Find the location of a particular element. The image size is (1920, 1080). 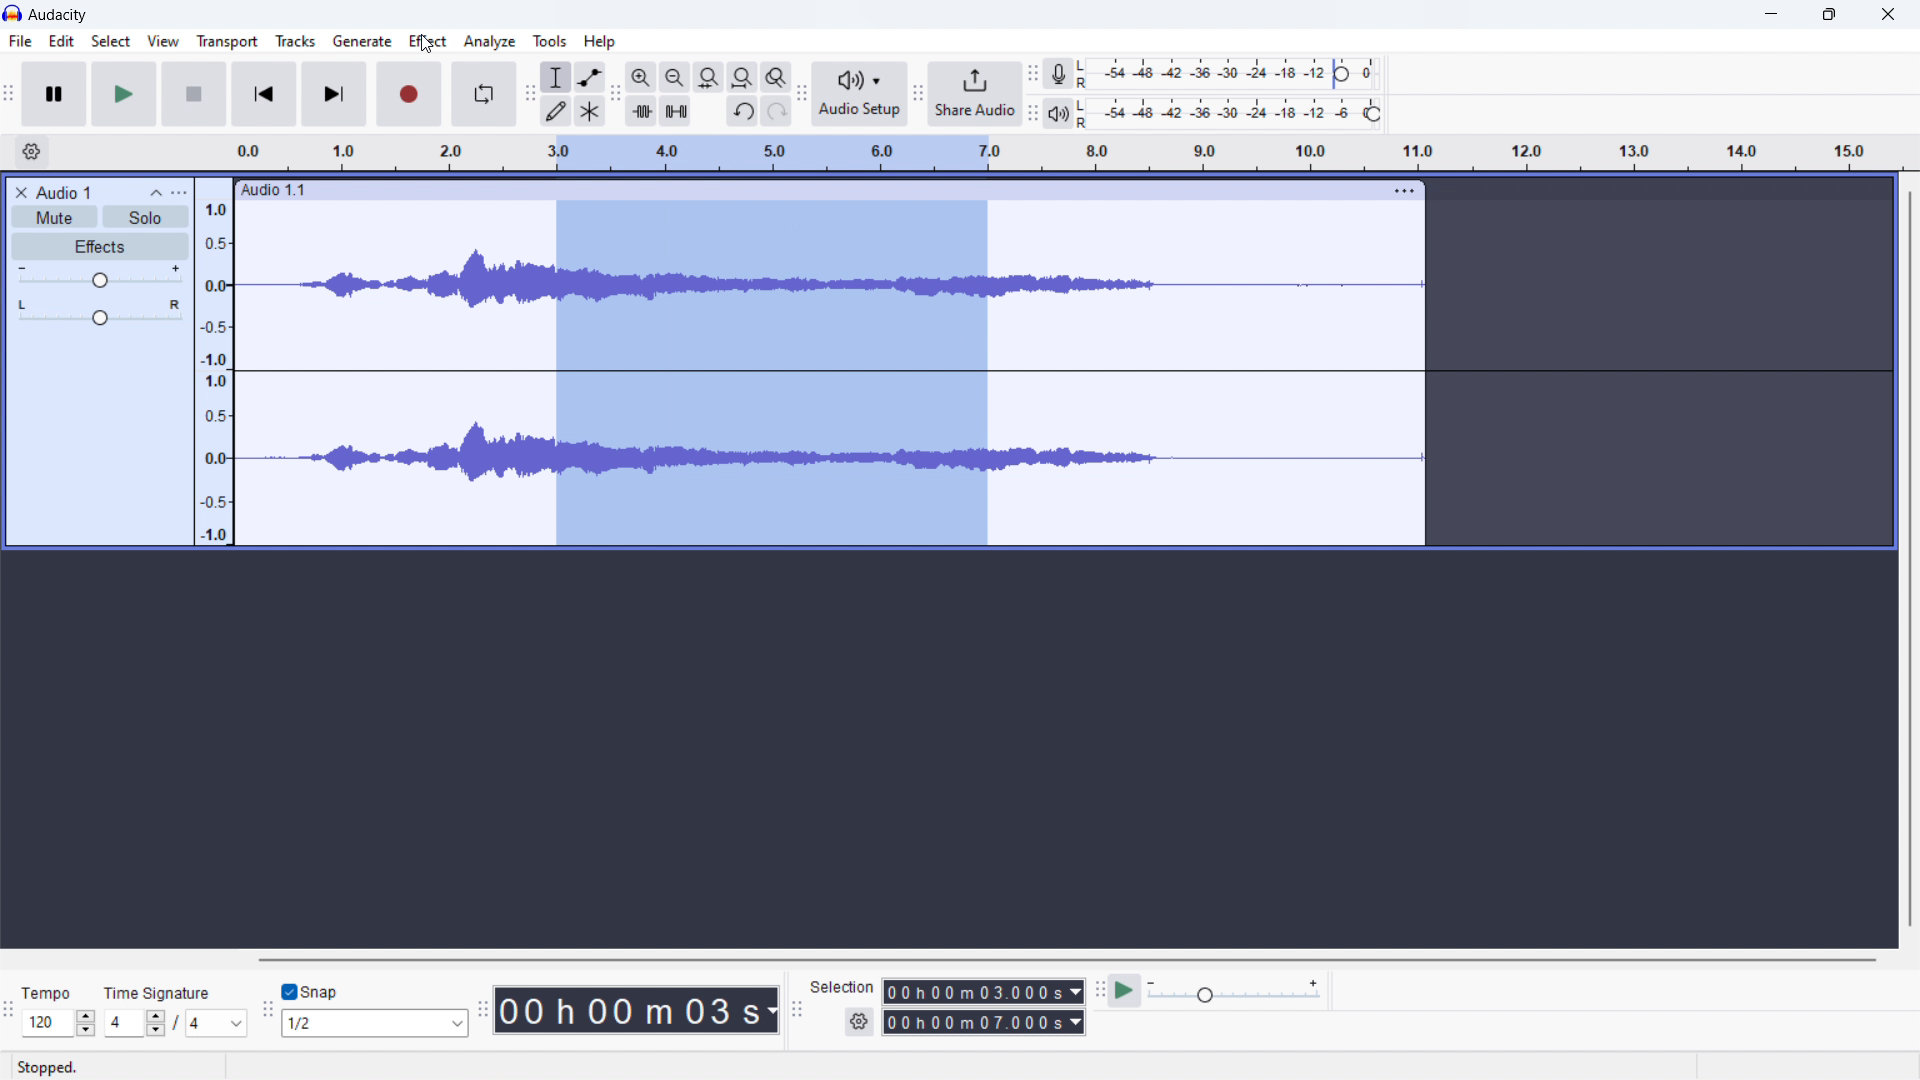

play is located at coordinates (125, 94).